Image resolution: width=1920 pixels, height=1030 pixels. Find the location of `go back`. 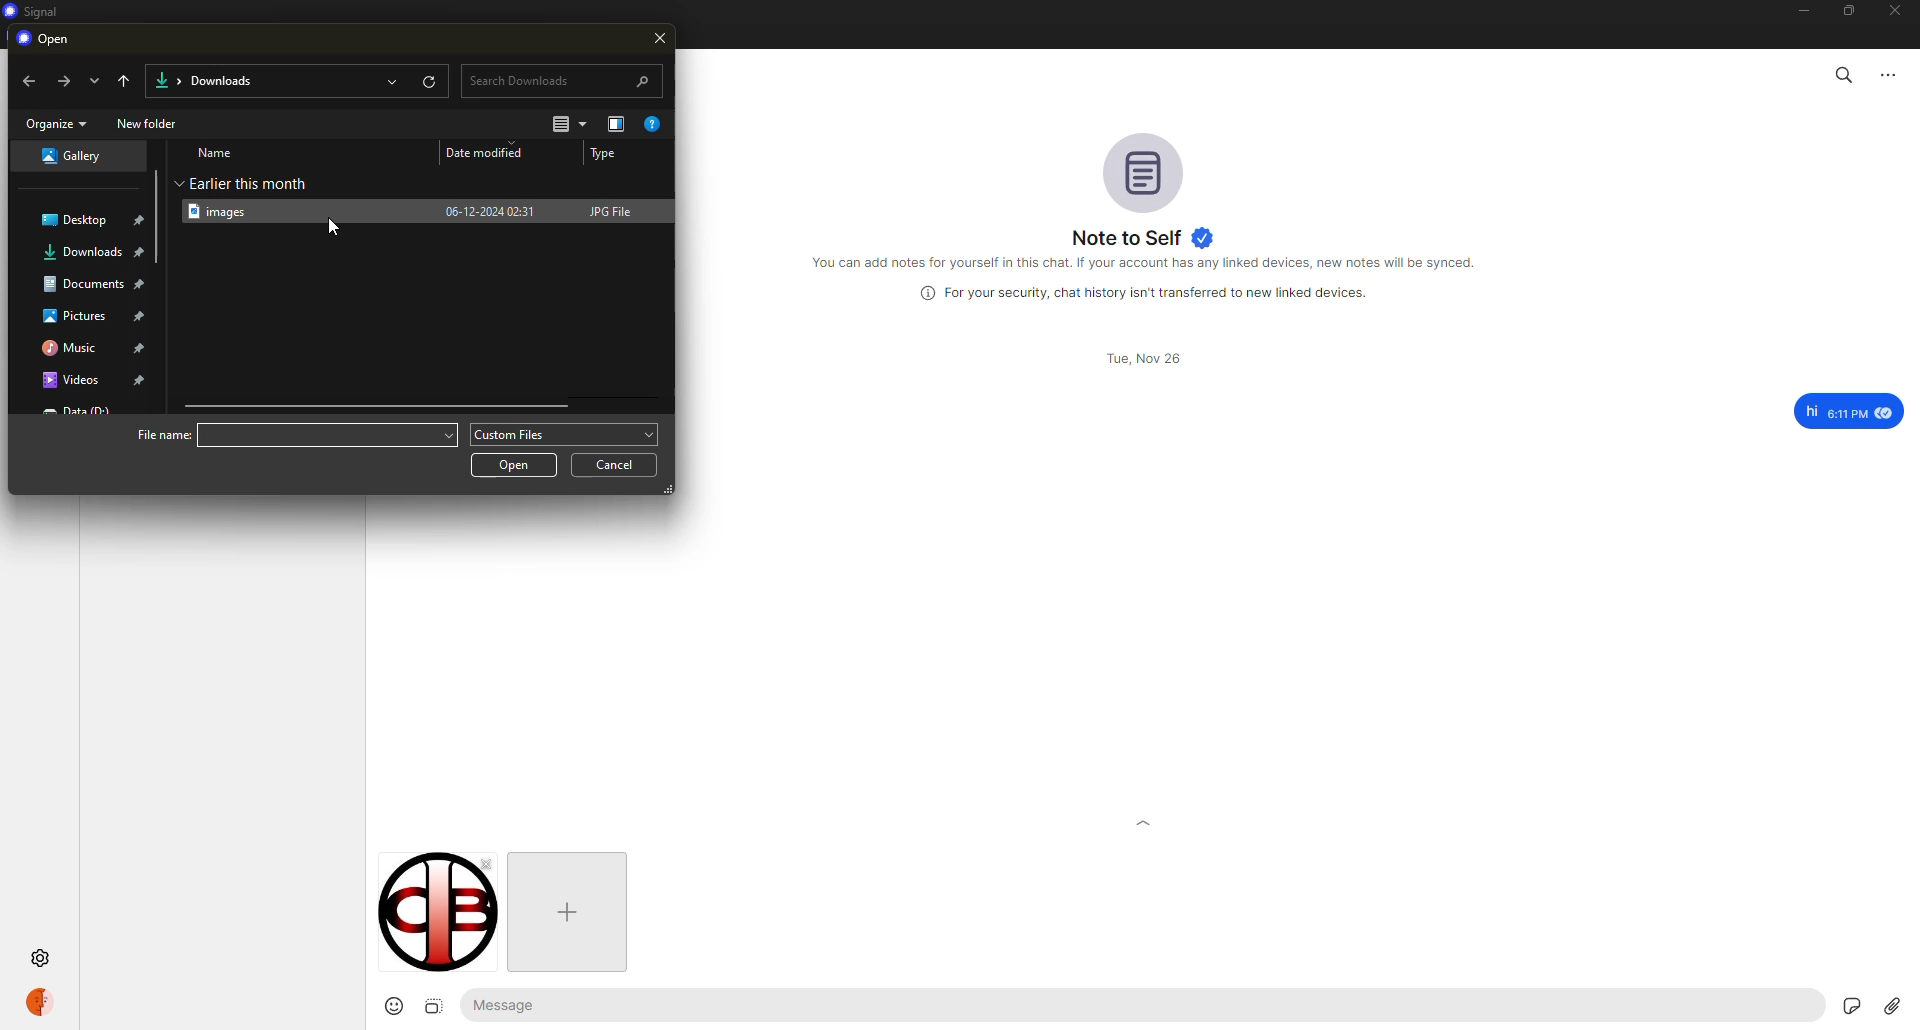

go back is located at coordinates (126, 79).